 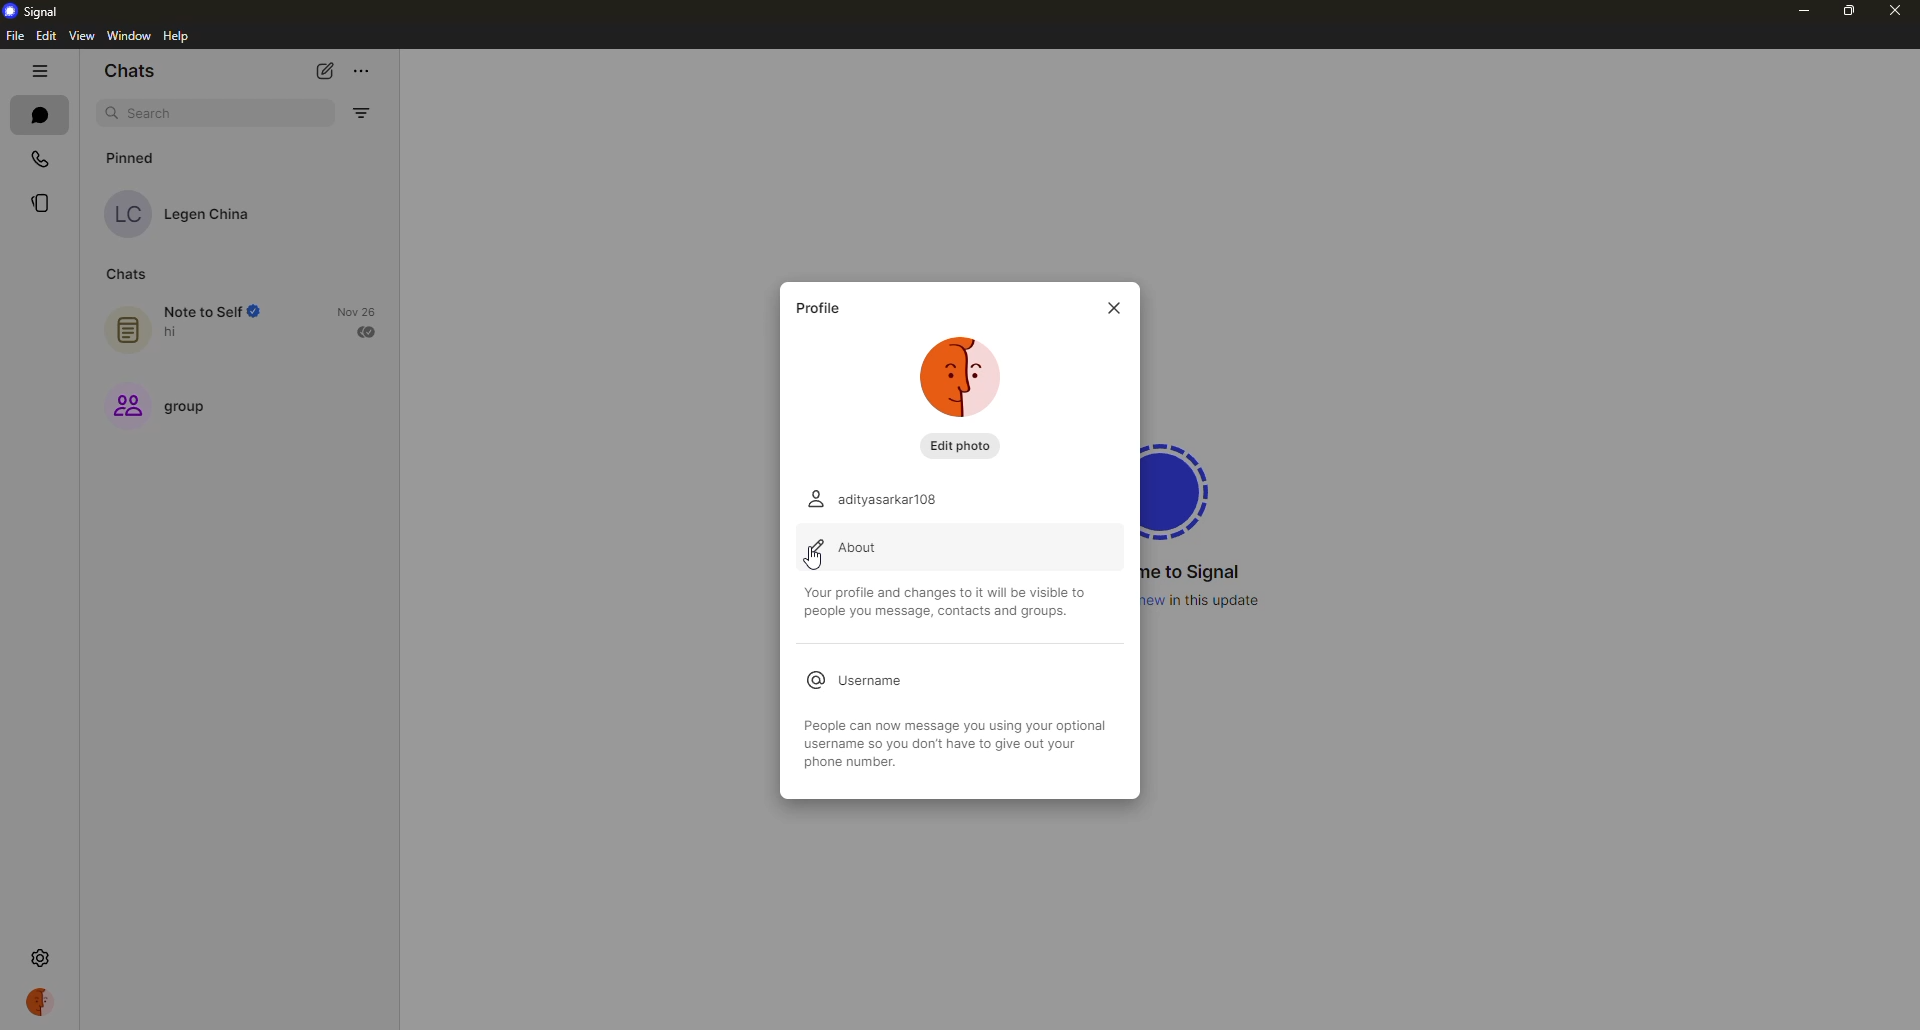 What do you see at coordinates (1894, 9) in the screenshot?
I see `close` at bounding box center [1894, 9].